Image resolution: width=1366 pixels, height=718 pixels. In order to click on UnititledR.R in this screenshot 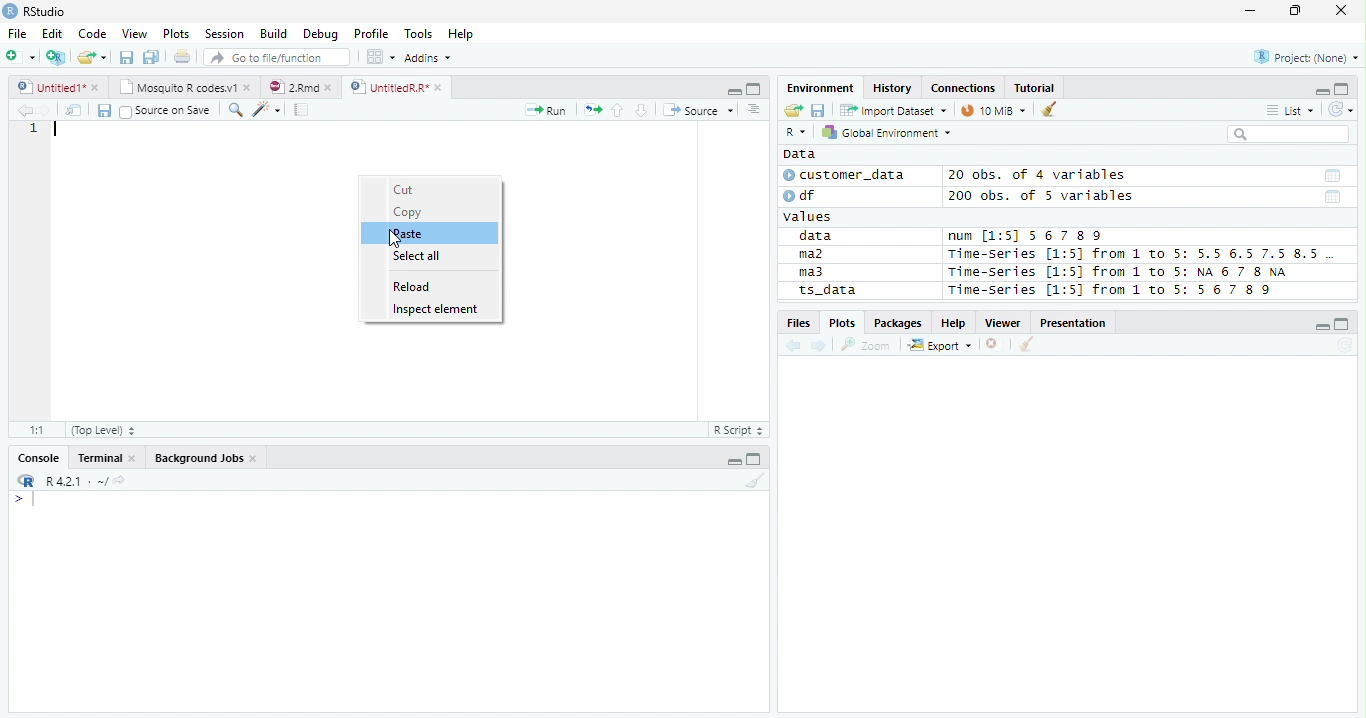, I will do `click(398, 88)`.